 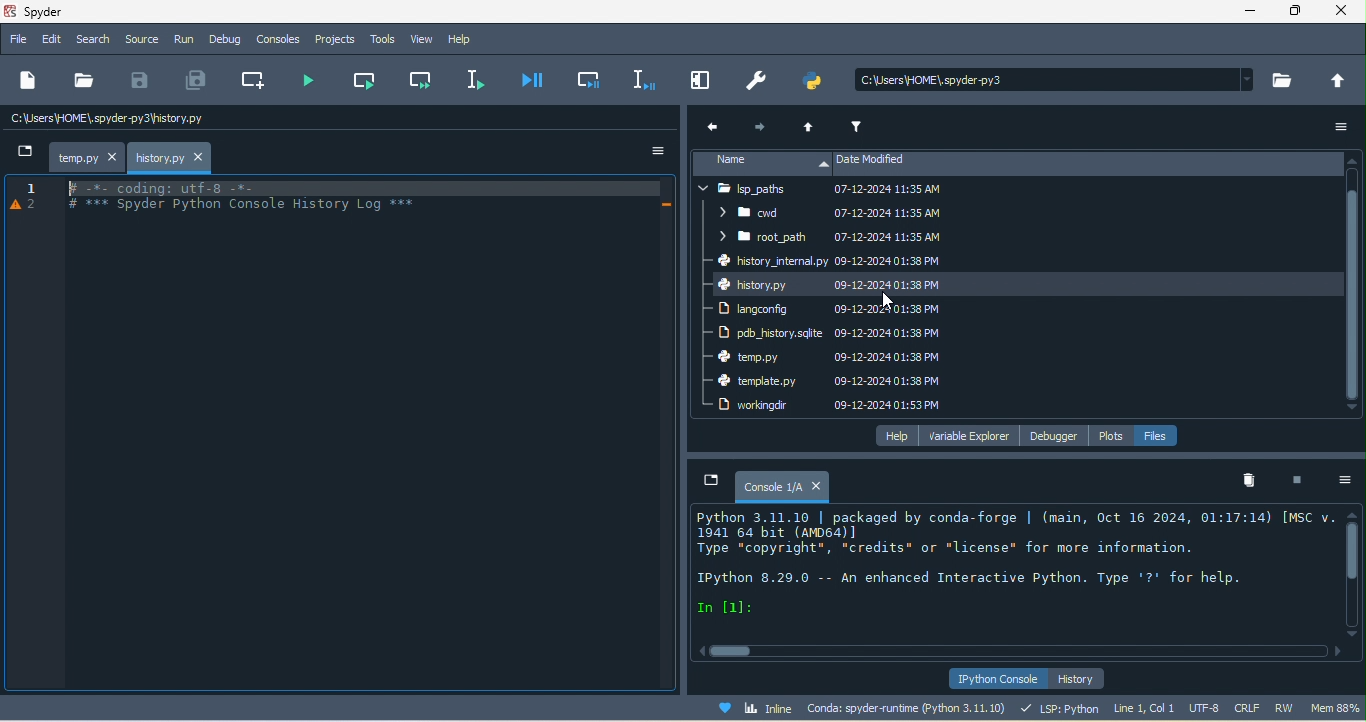 I want to click on cursor movement, so click(x=887, y=302).